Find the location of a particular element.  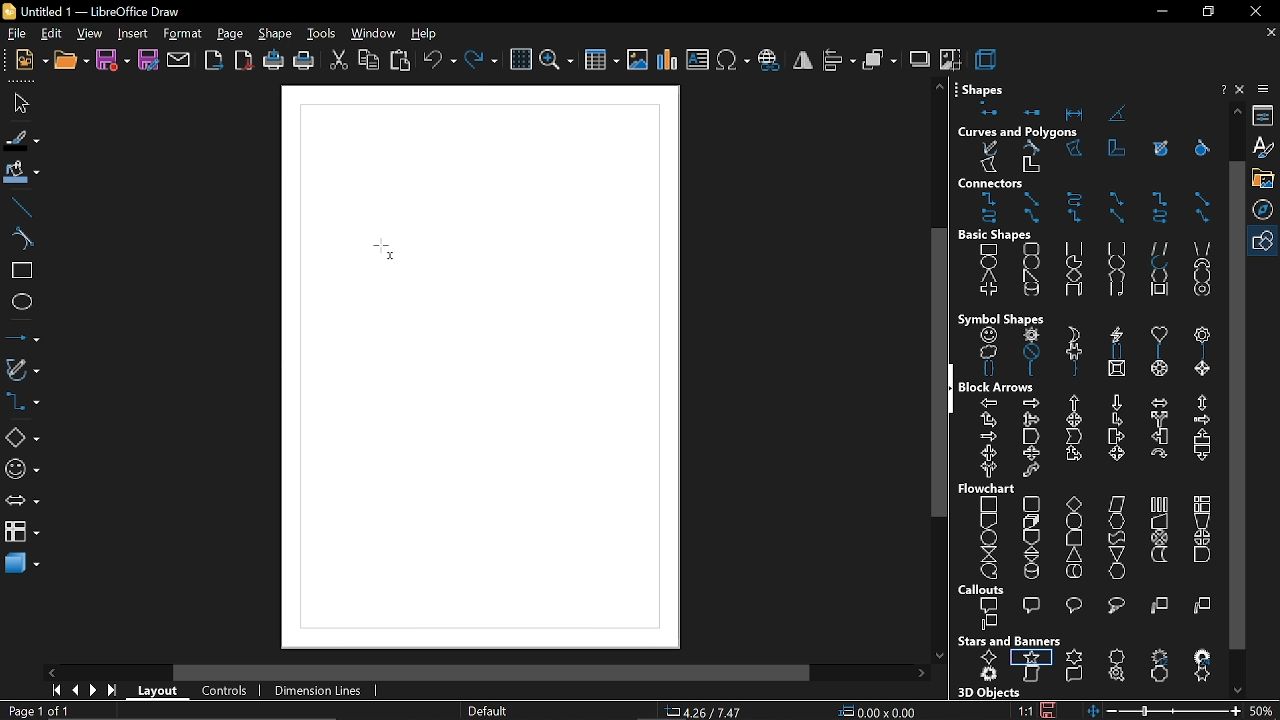

basic shapes is located at coordinates (22, 438).